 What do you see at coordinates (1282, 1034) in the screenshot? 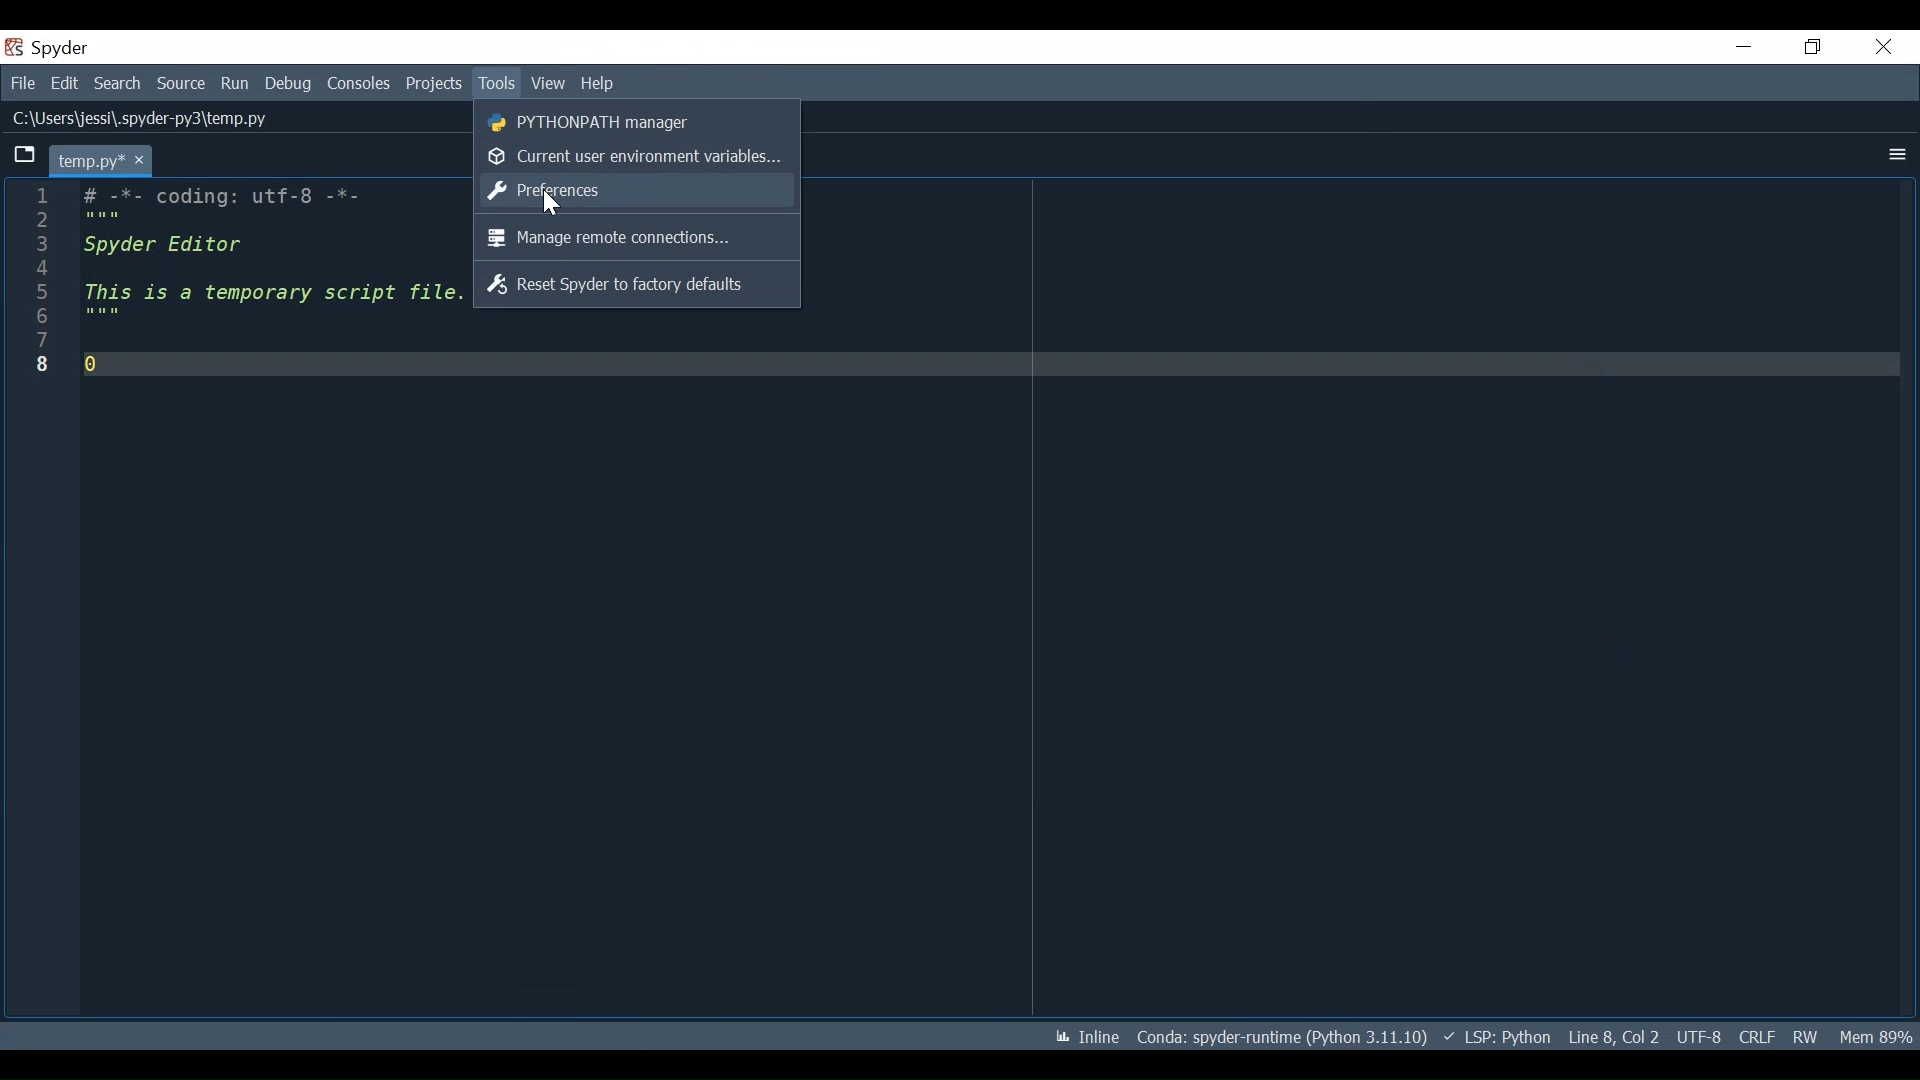
I see `Conda Environment Indicator` at bounding box center [1282, 1034].